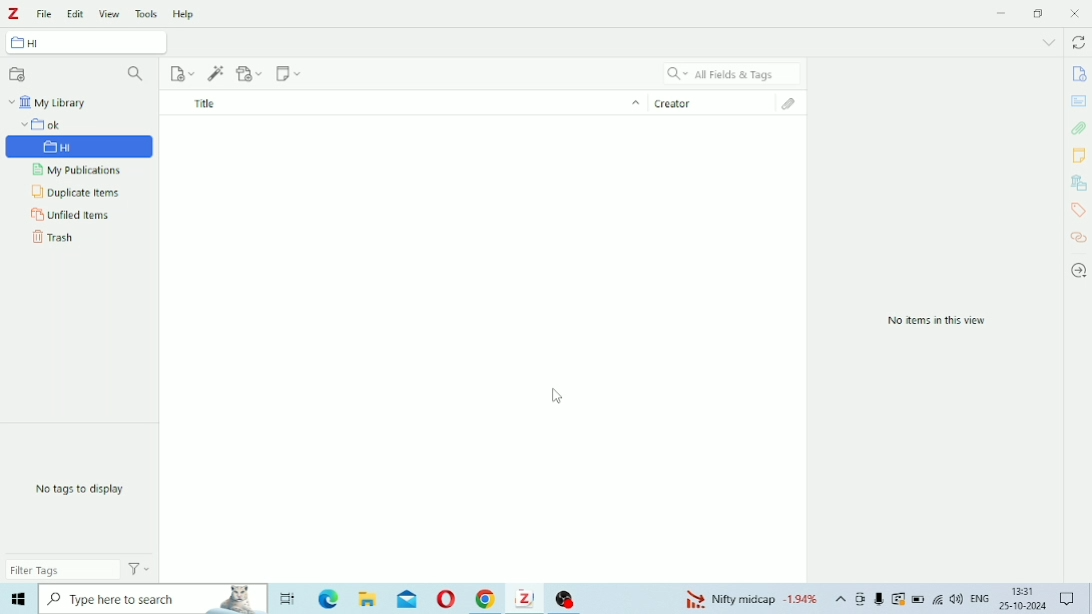 This screenshot has height=614, width=1092. What do you see at coordinates (1079, 128) in the screenshot?
I see `Attachments` at bounding box center [1079, 128].